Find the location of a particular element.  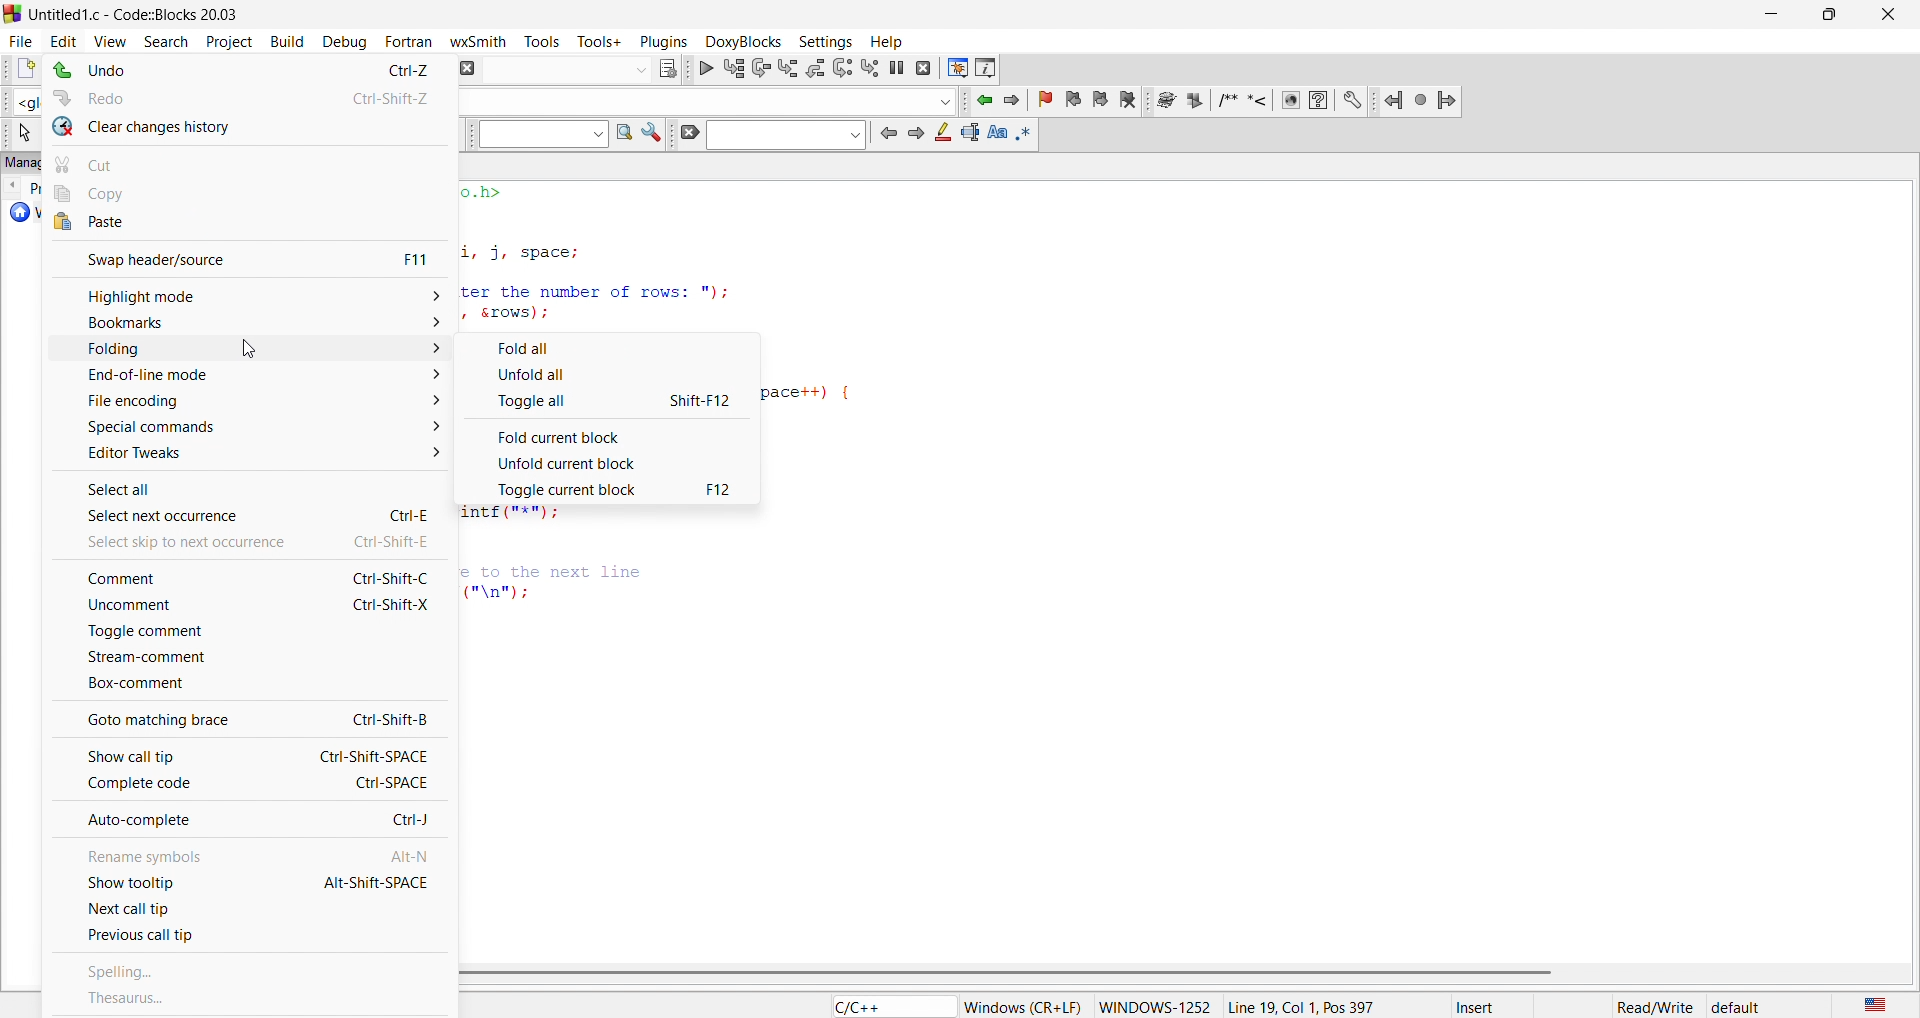

clear is located at coordinates (686, 134).